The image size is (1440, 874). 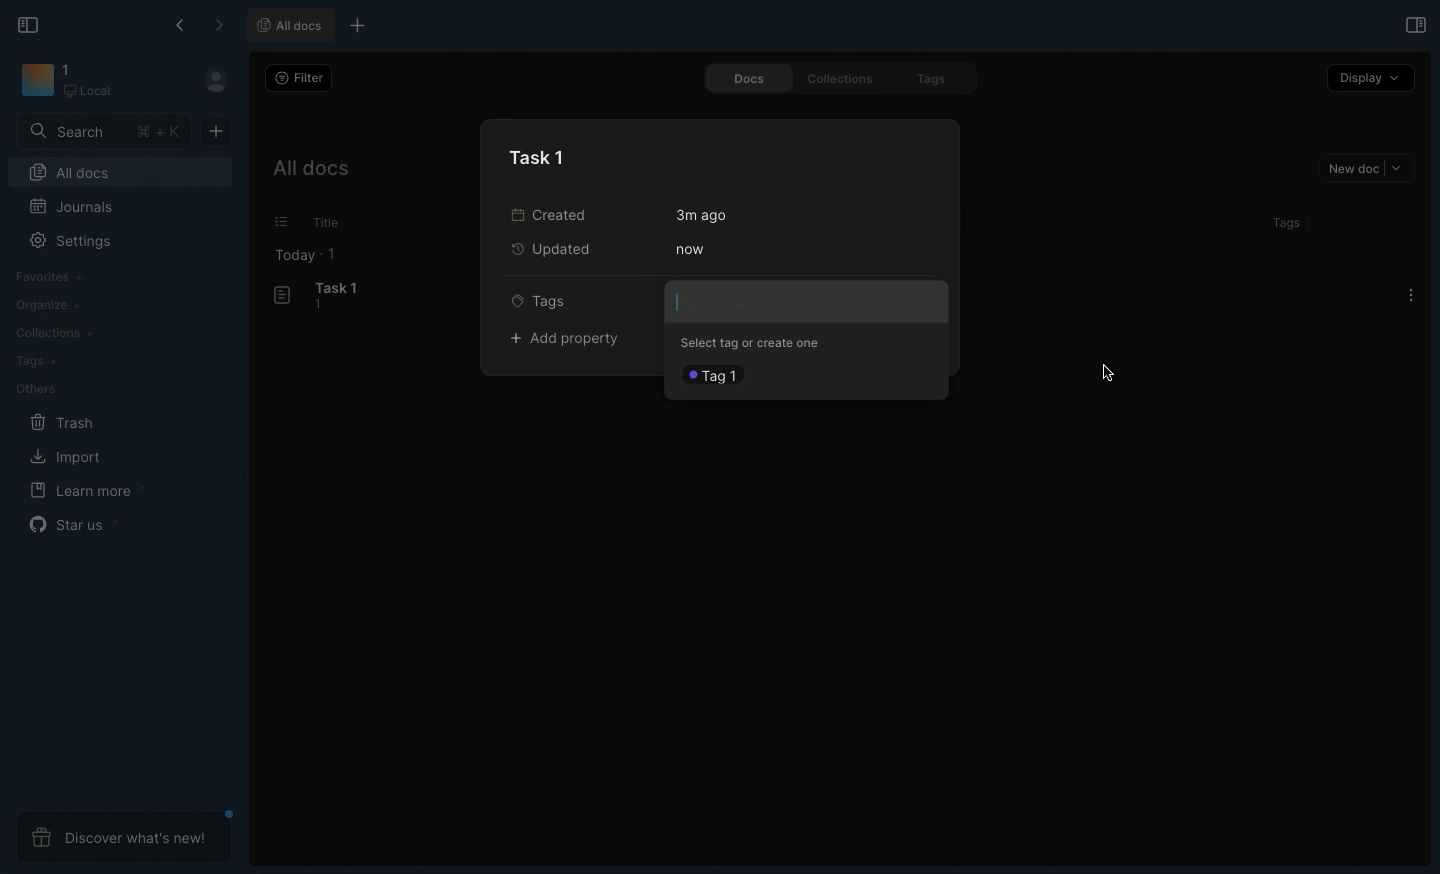 I want to click on Collections, so click(x=842, y=79).